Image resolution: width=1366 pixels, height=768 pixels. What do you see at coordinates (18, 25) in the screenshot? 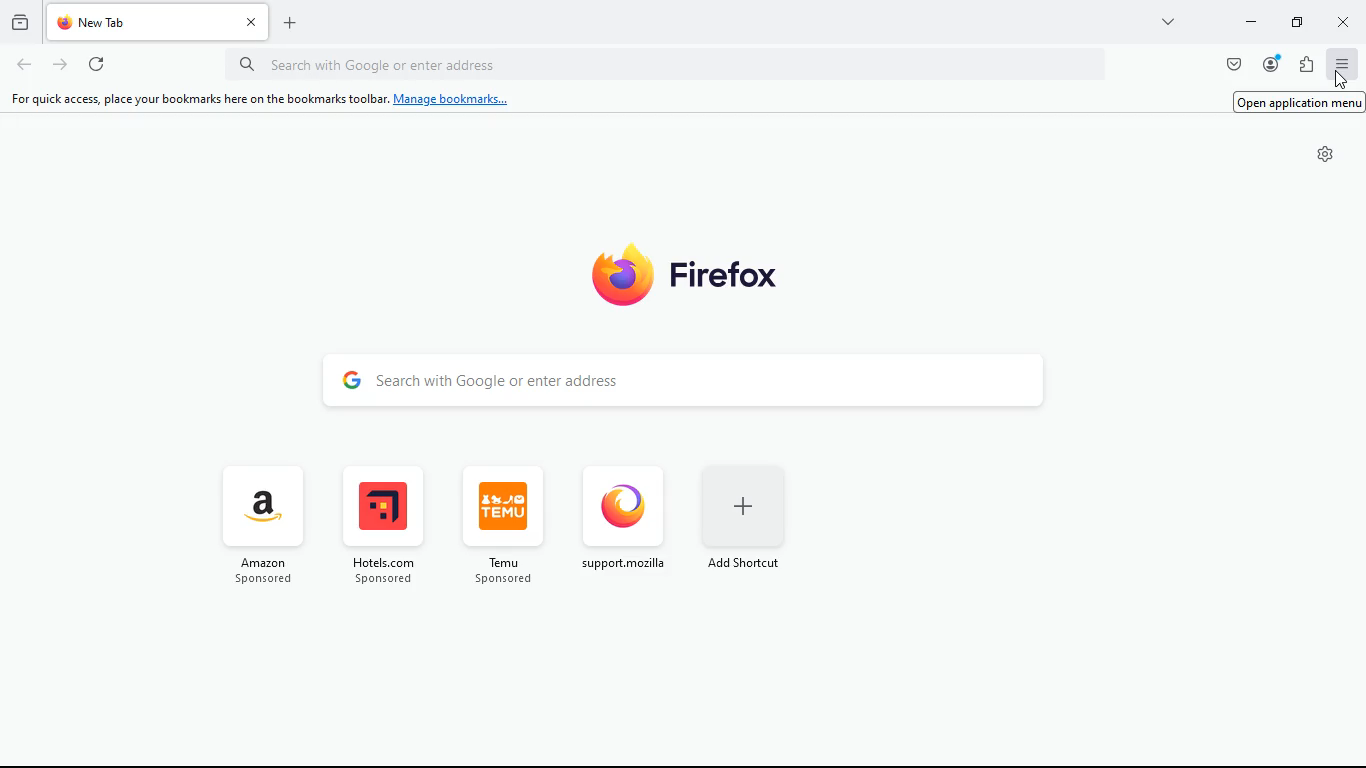
I see `archive` at bounding box center [18, 25].